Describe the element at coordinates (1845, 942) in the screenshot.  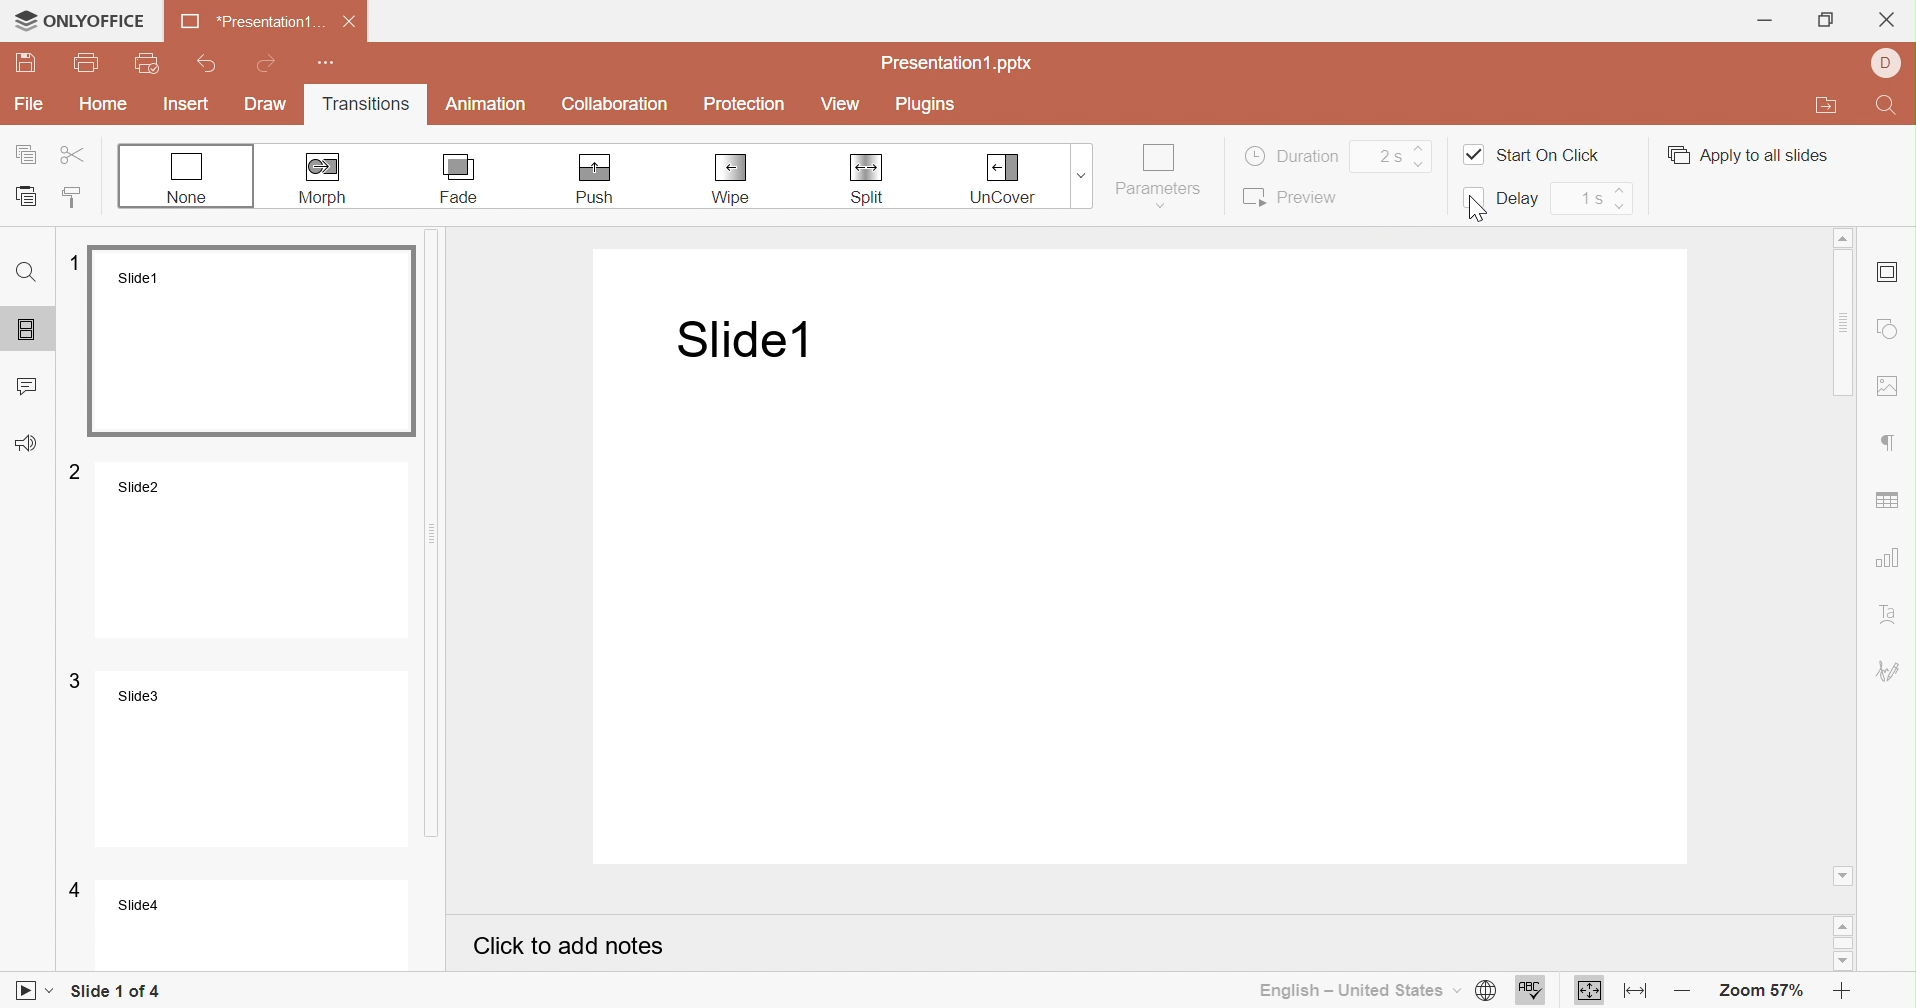
I see `Scroll bar` at that location.